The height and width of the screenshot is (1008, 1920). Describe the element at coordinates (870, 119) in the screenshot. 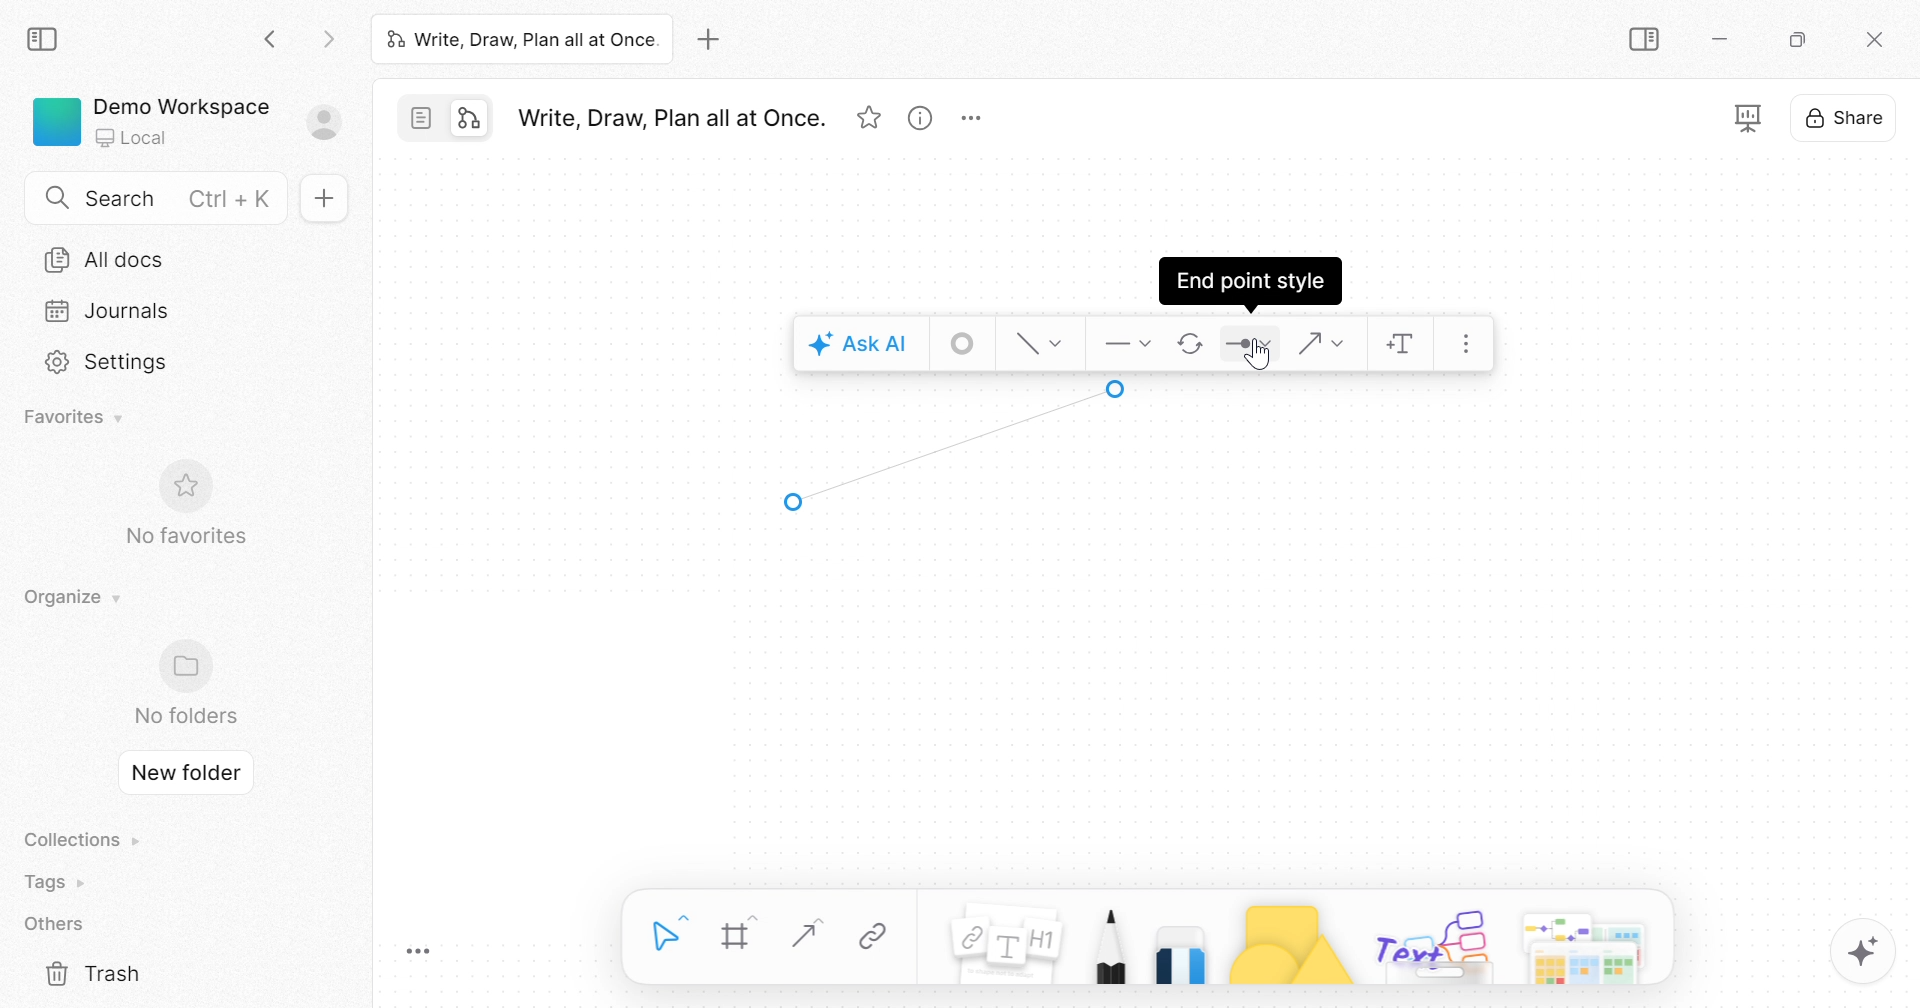

I see `Favorites` at that location.